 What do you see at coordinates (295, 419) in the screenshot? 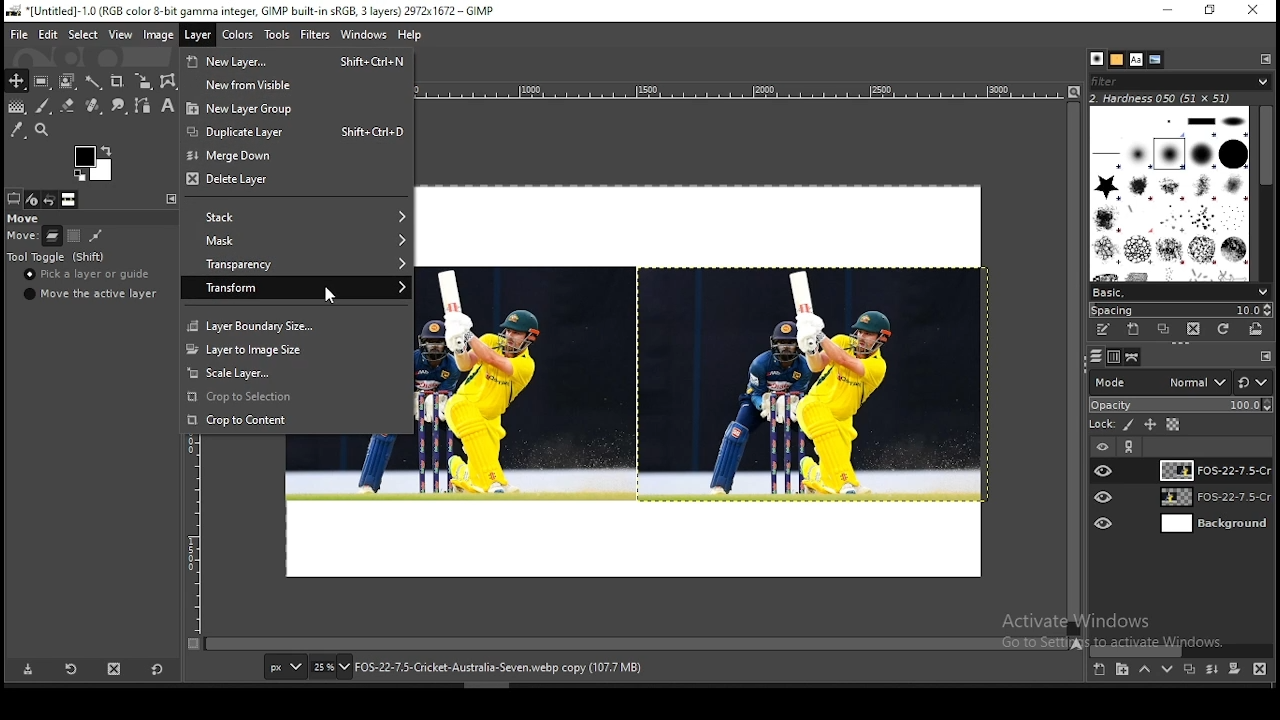
I see `crop to content` at bounding box center [295, 419].